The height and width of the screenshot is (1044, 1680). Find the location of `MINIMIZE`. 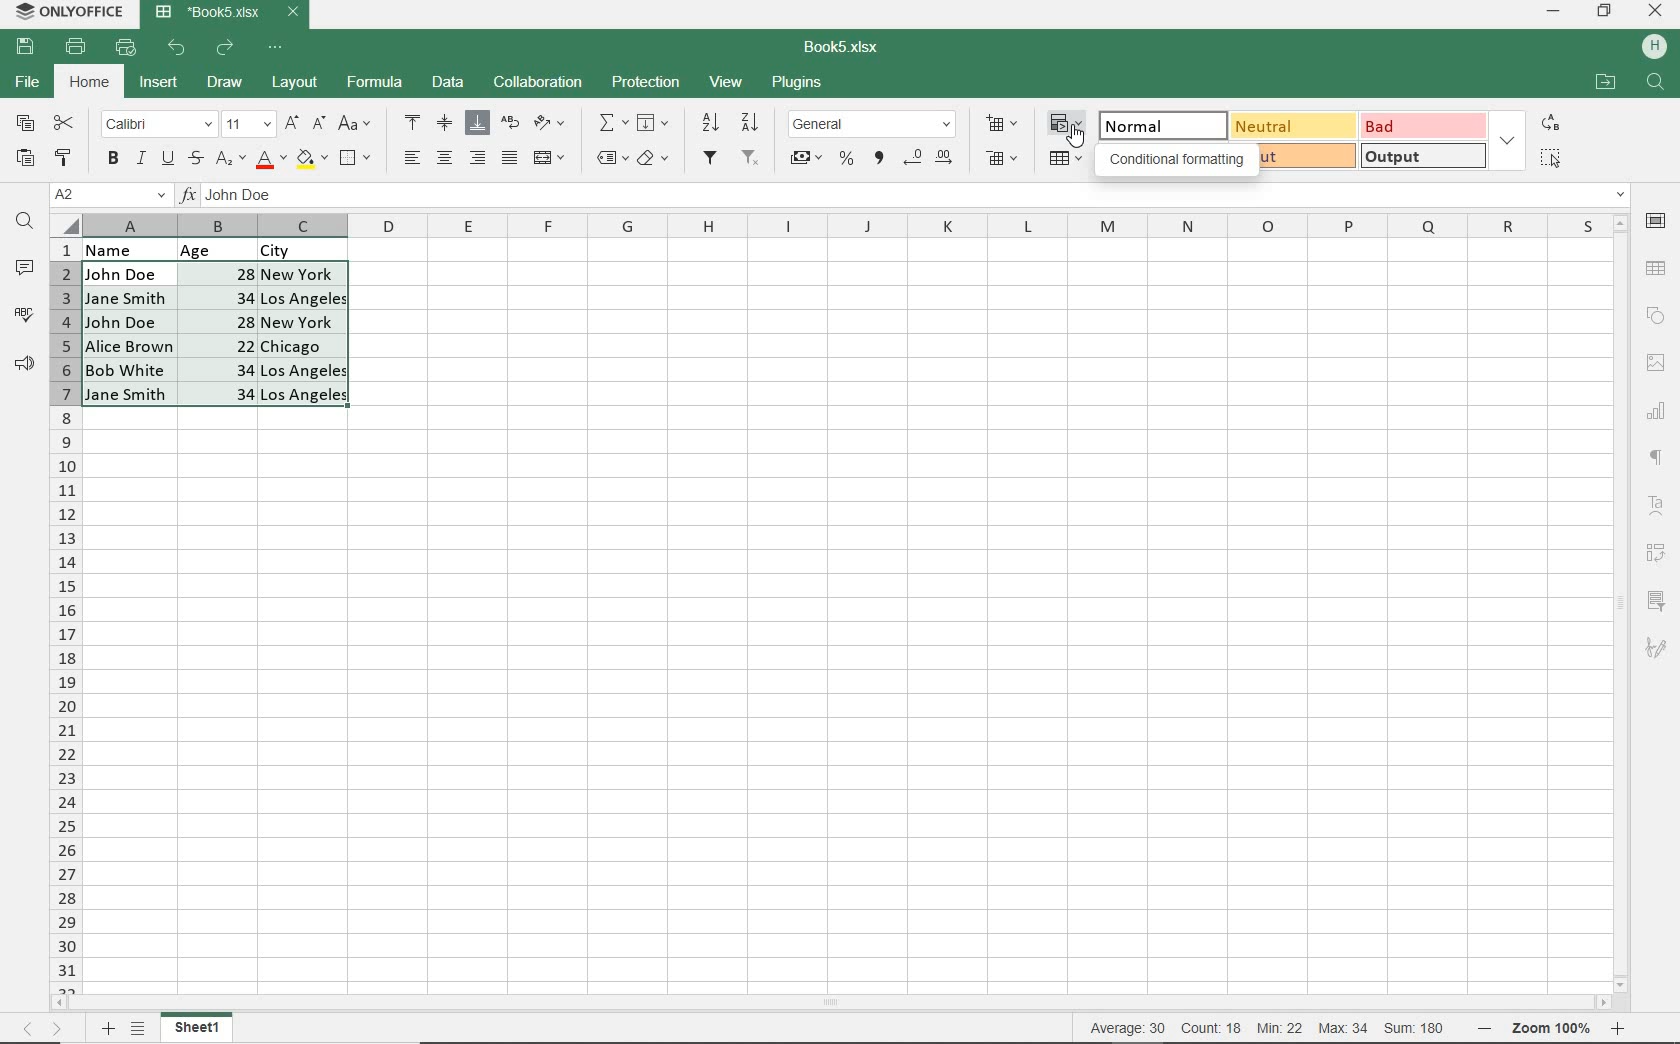

MINIMIZE is located at coordinates (1555, 12).